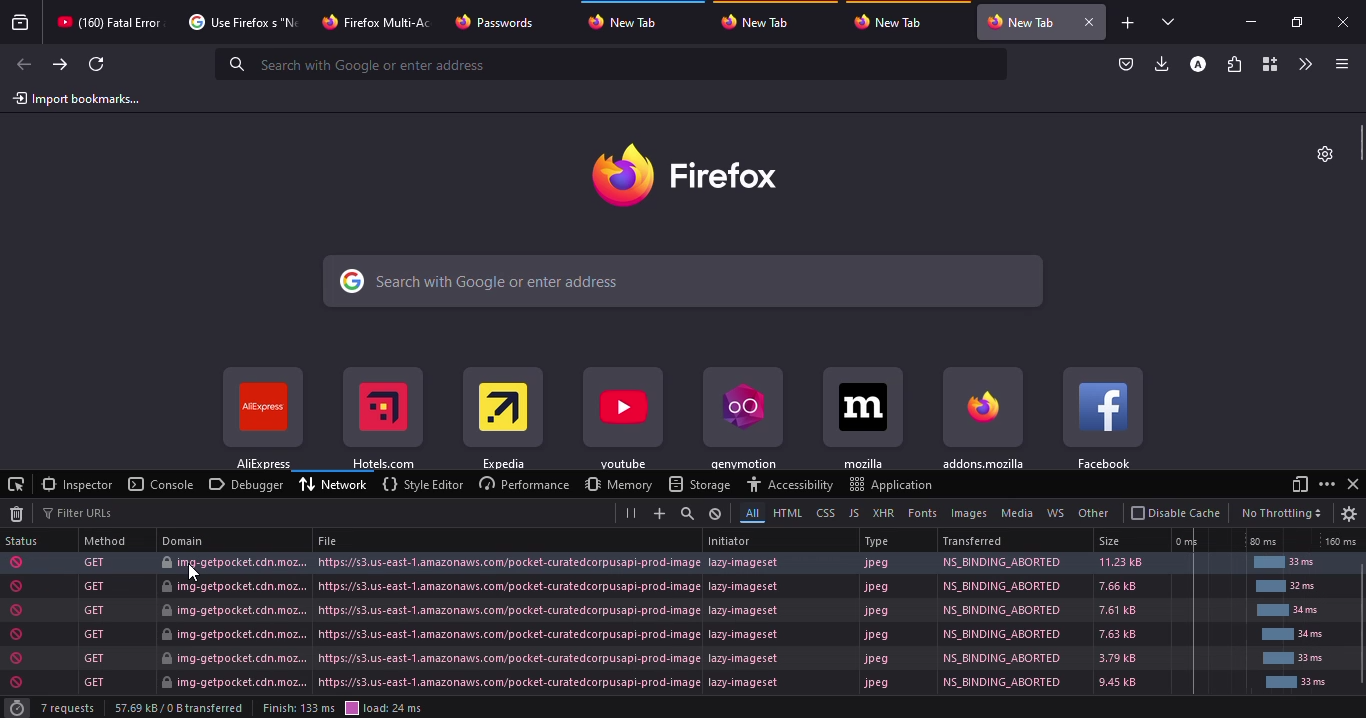 This screenshot has height=718, width=1366. Describe the element at coordinates (684, 280) in the screenshot. I see `search` at that location.